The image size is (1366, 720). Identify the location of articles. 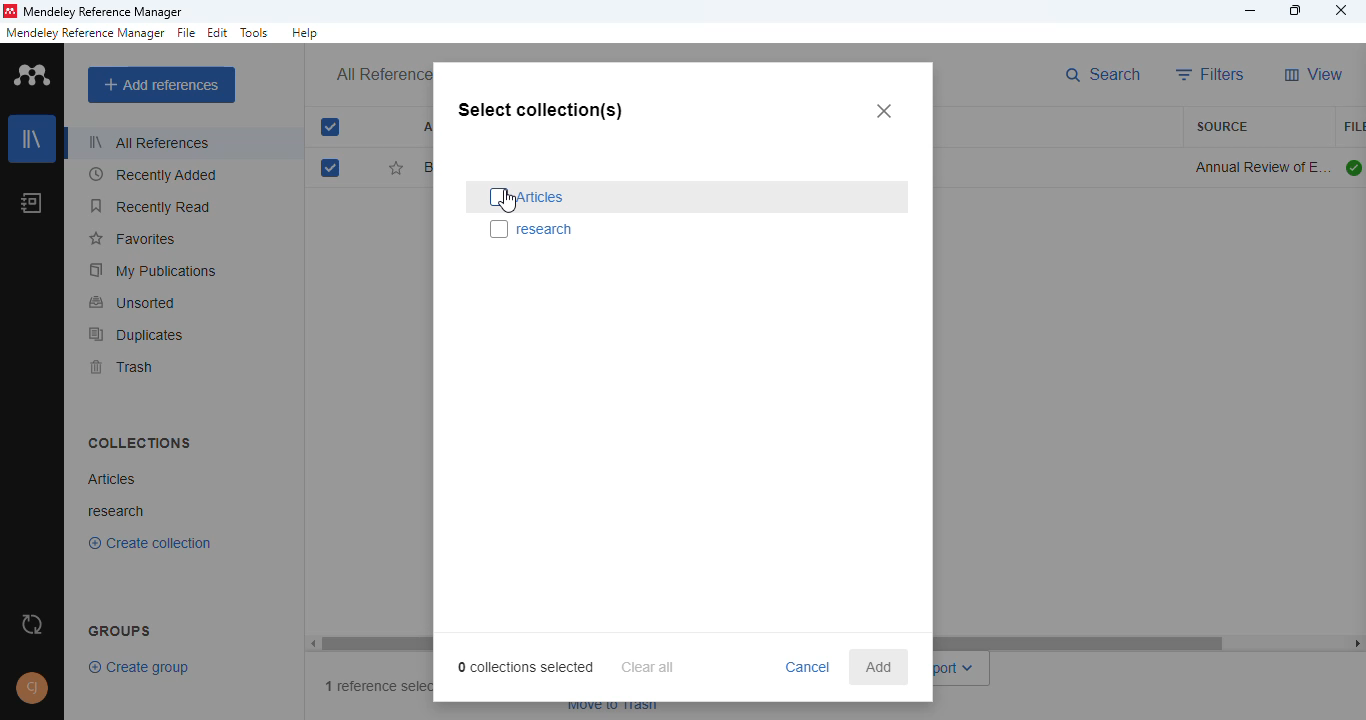
(539, 196).